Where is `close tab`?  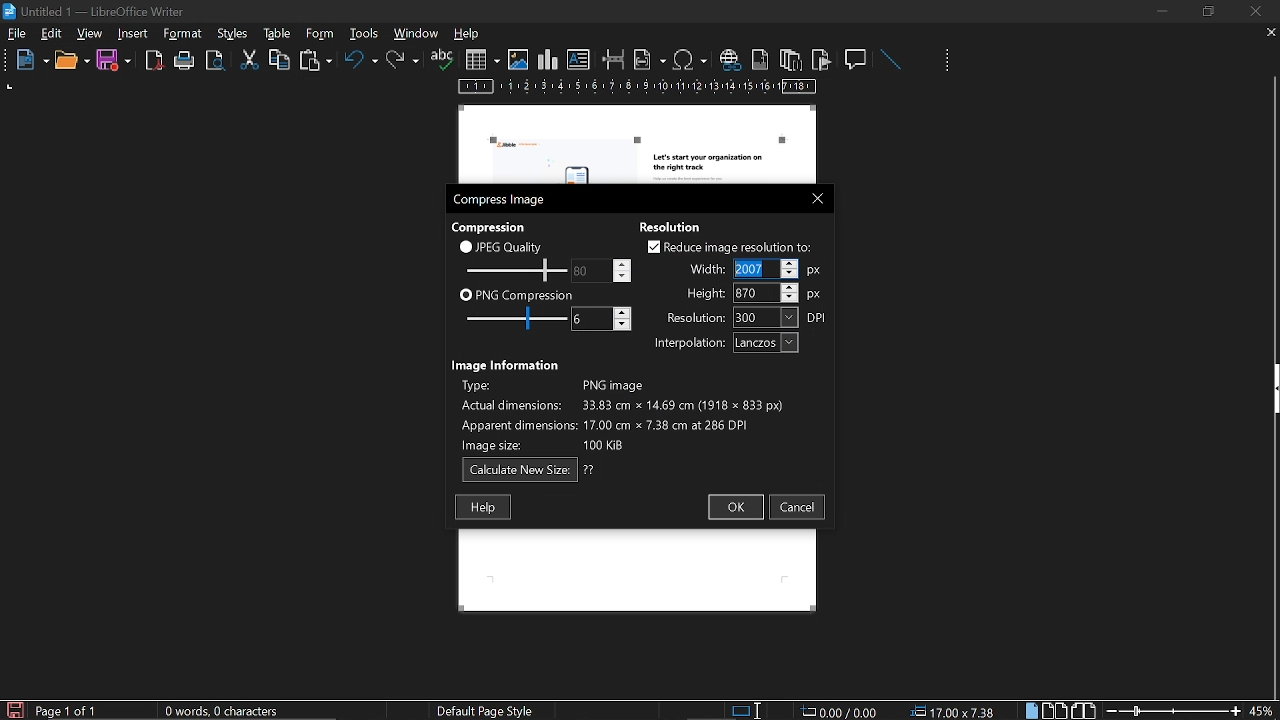 close tab is located at coordinates (1271, 34).